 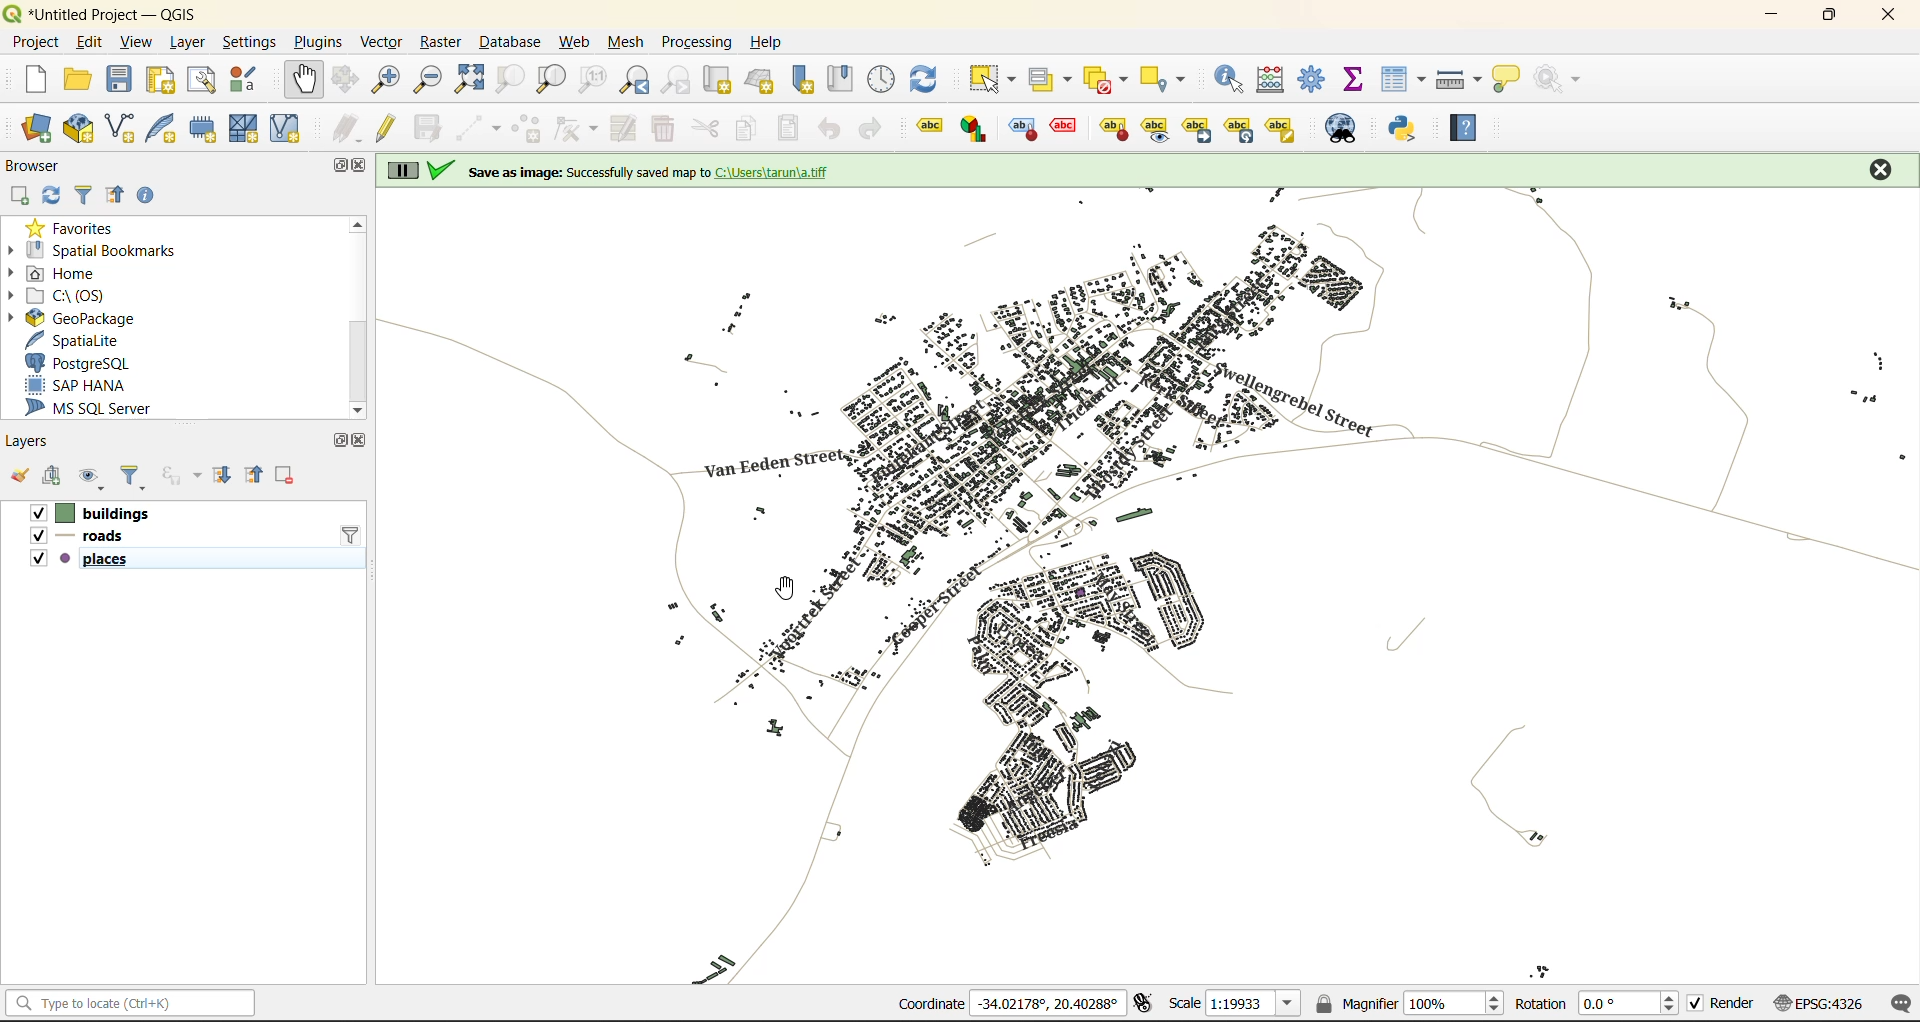 I want to click on control panel, so click(x=884, y=80).